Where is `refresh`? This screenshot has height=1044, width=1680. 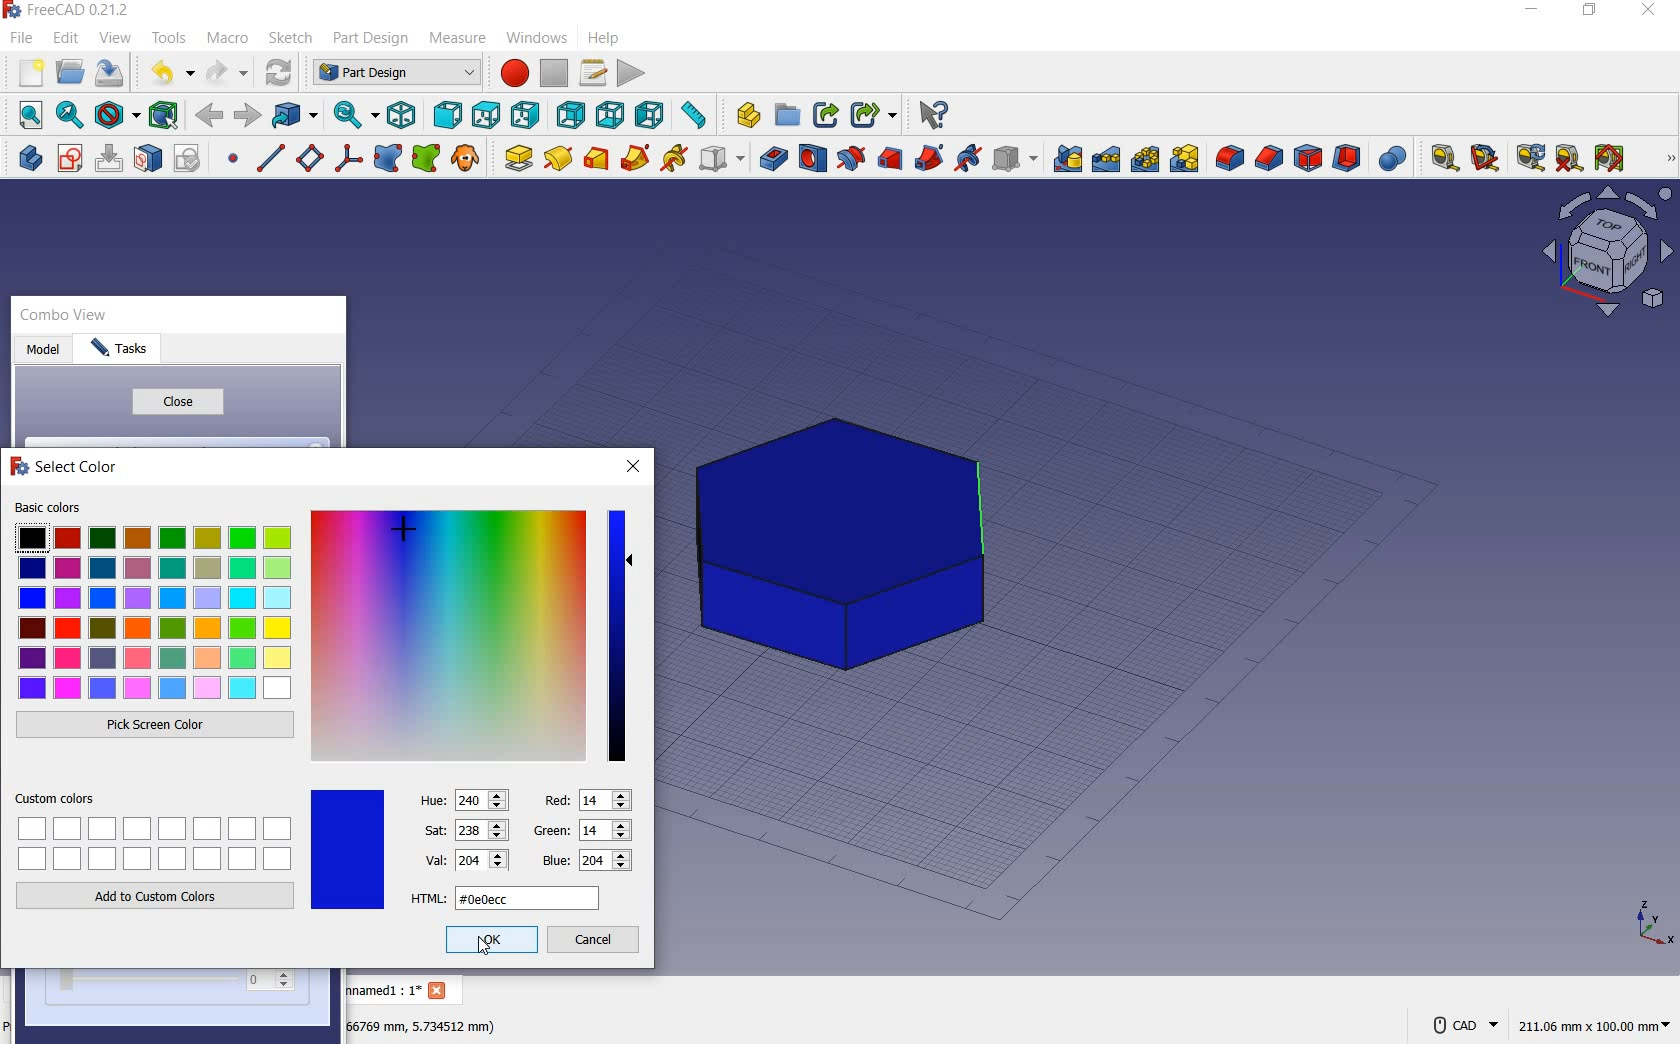
refresh is located at coordinates (278, 73).